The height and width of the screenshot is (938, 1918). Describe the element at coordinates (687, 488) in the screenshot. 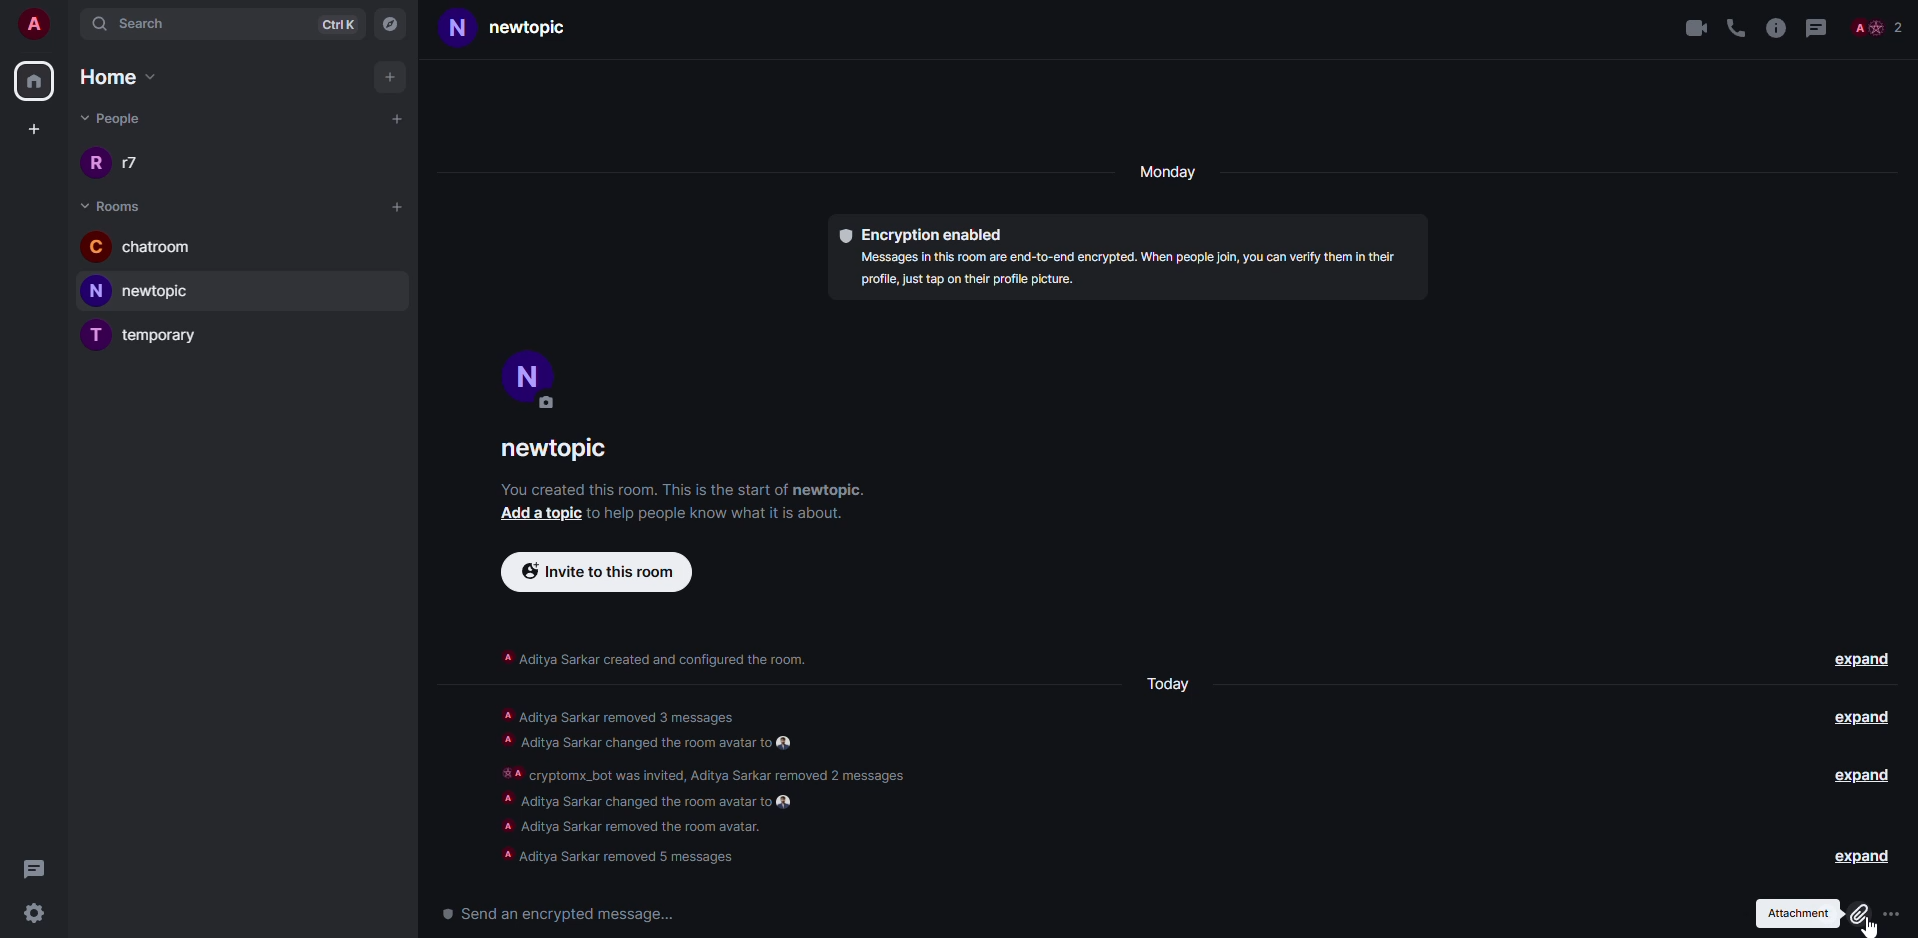

I see `info` at that location.